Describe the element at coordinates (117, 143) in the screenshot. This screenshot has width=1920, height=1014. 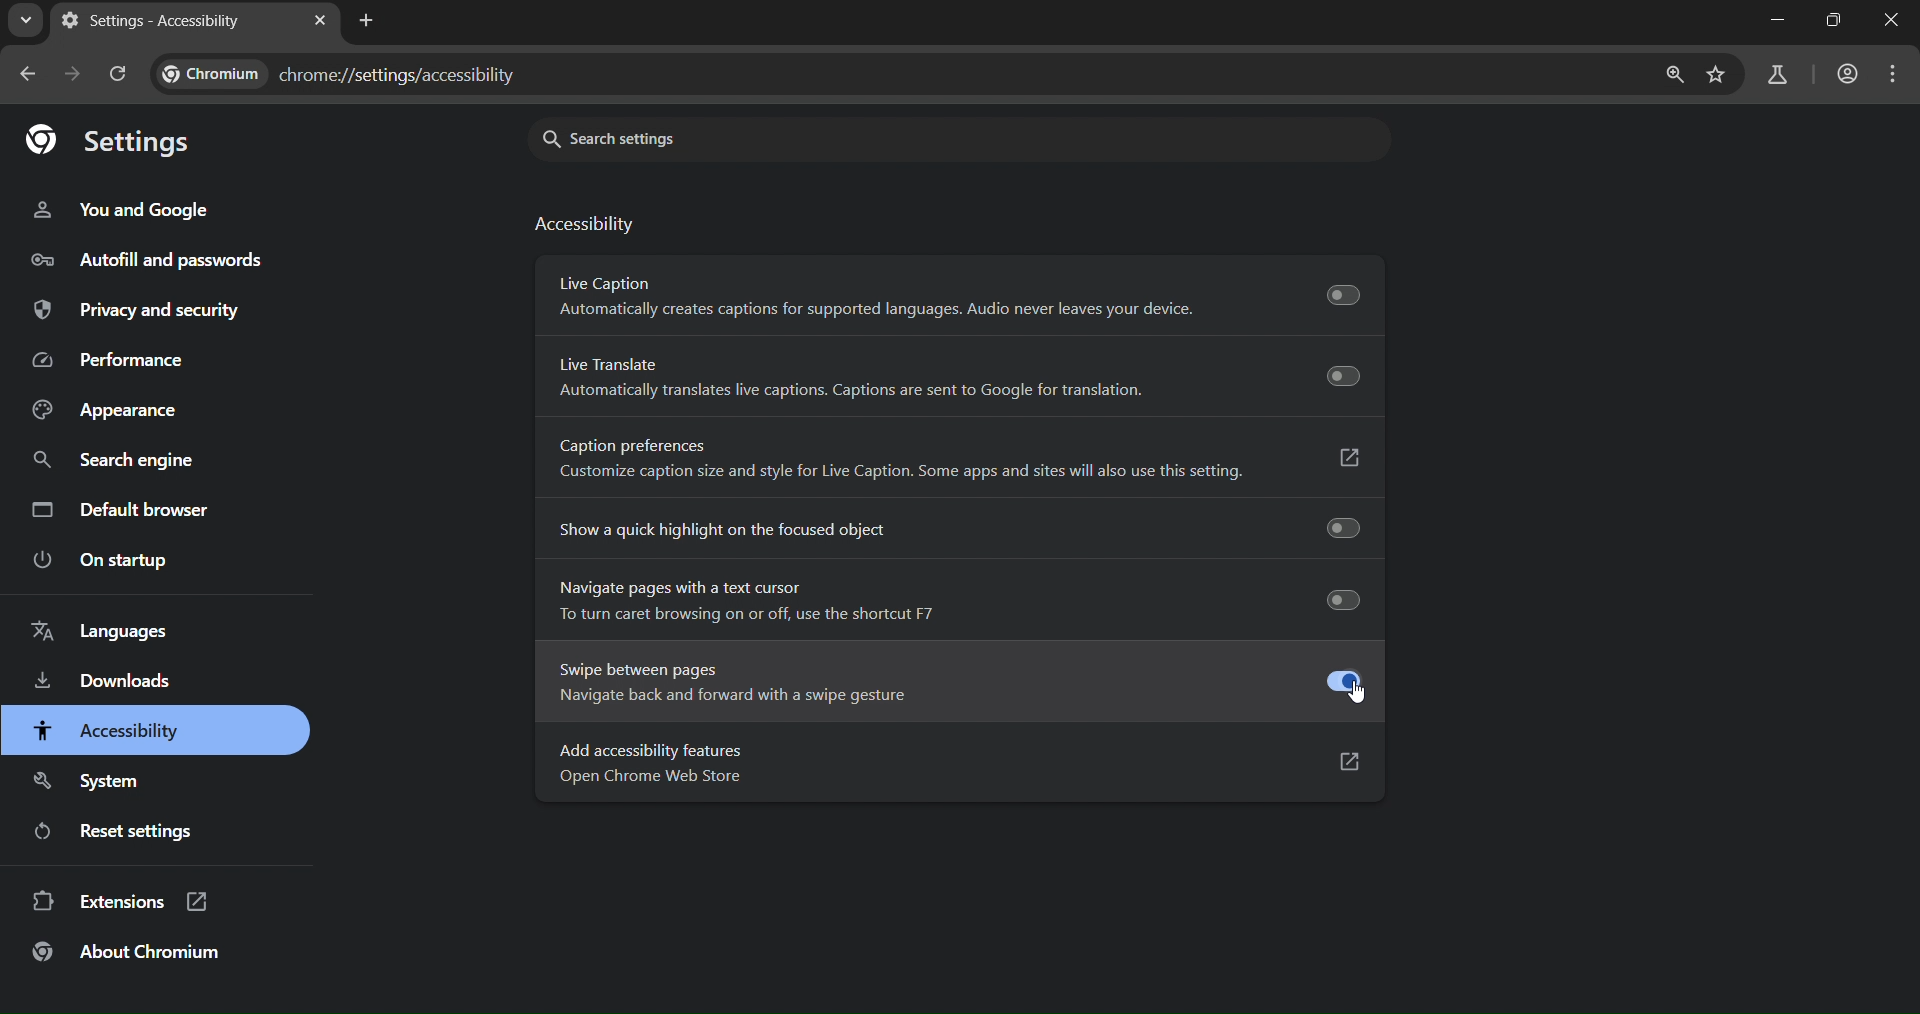
I see `settings` at that location.